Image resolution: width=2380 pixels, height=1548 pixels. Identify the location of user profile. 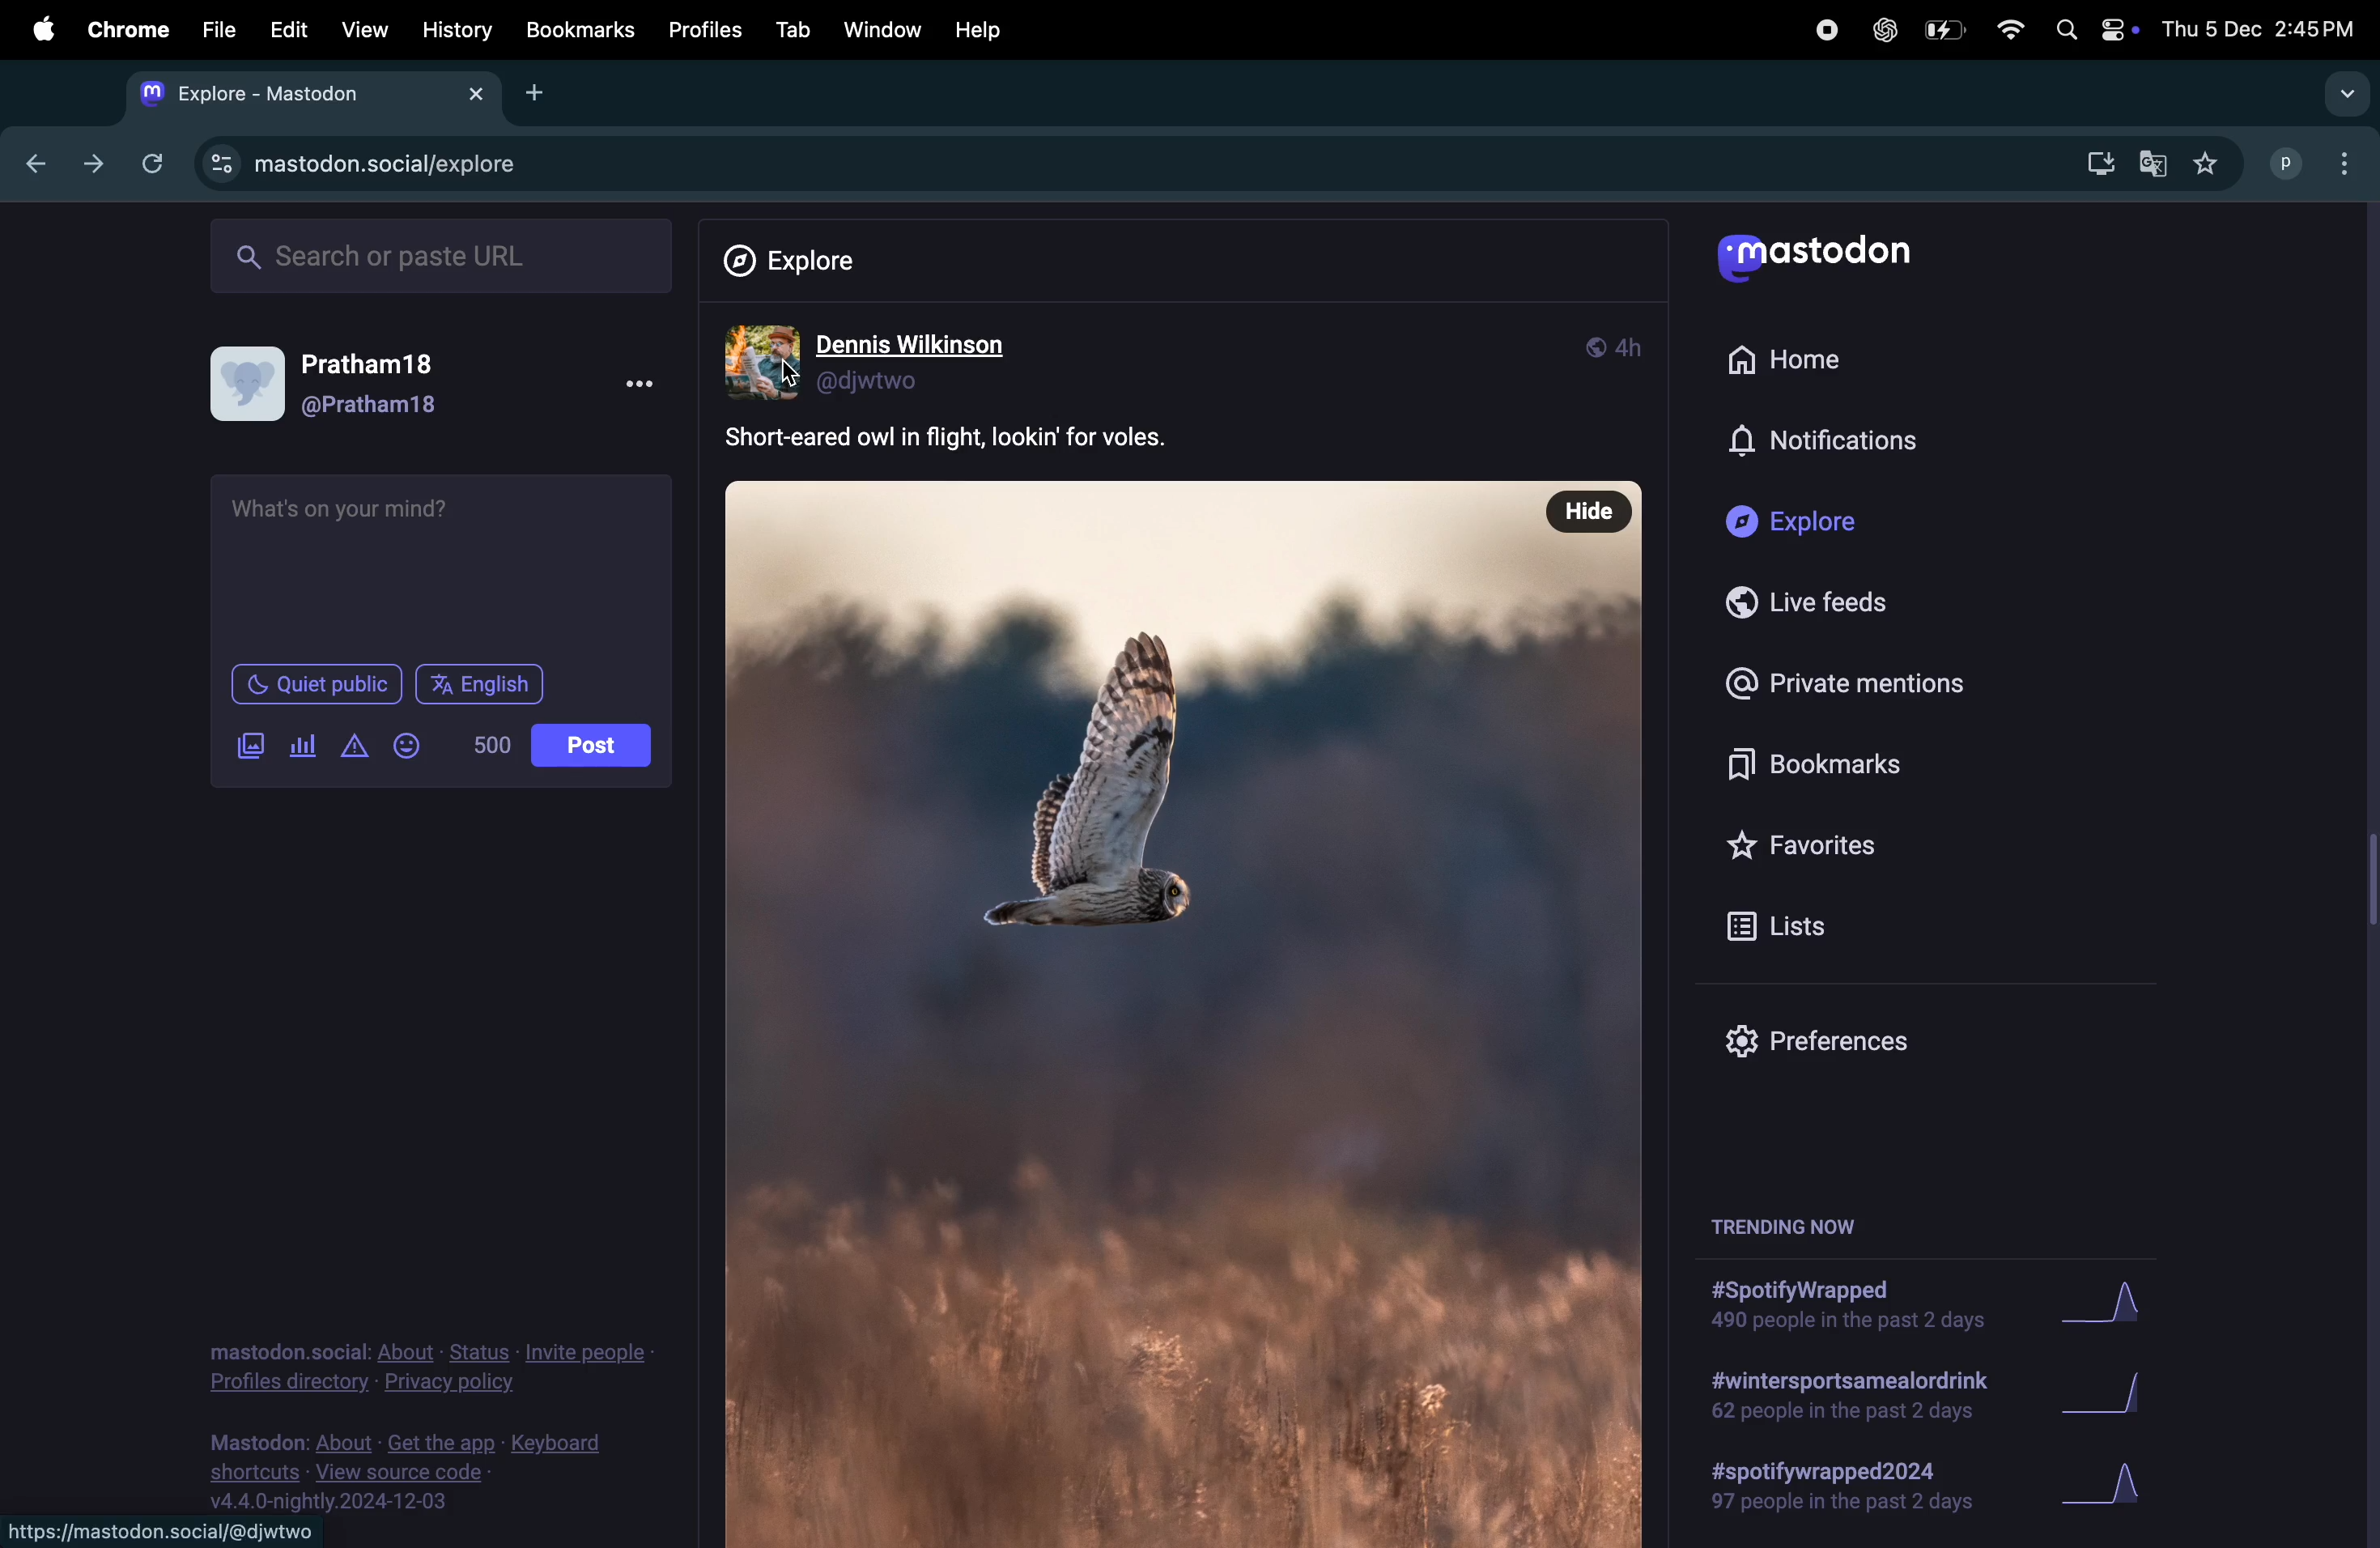
(349, 380).